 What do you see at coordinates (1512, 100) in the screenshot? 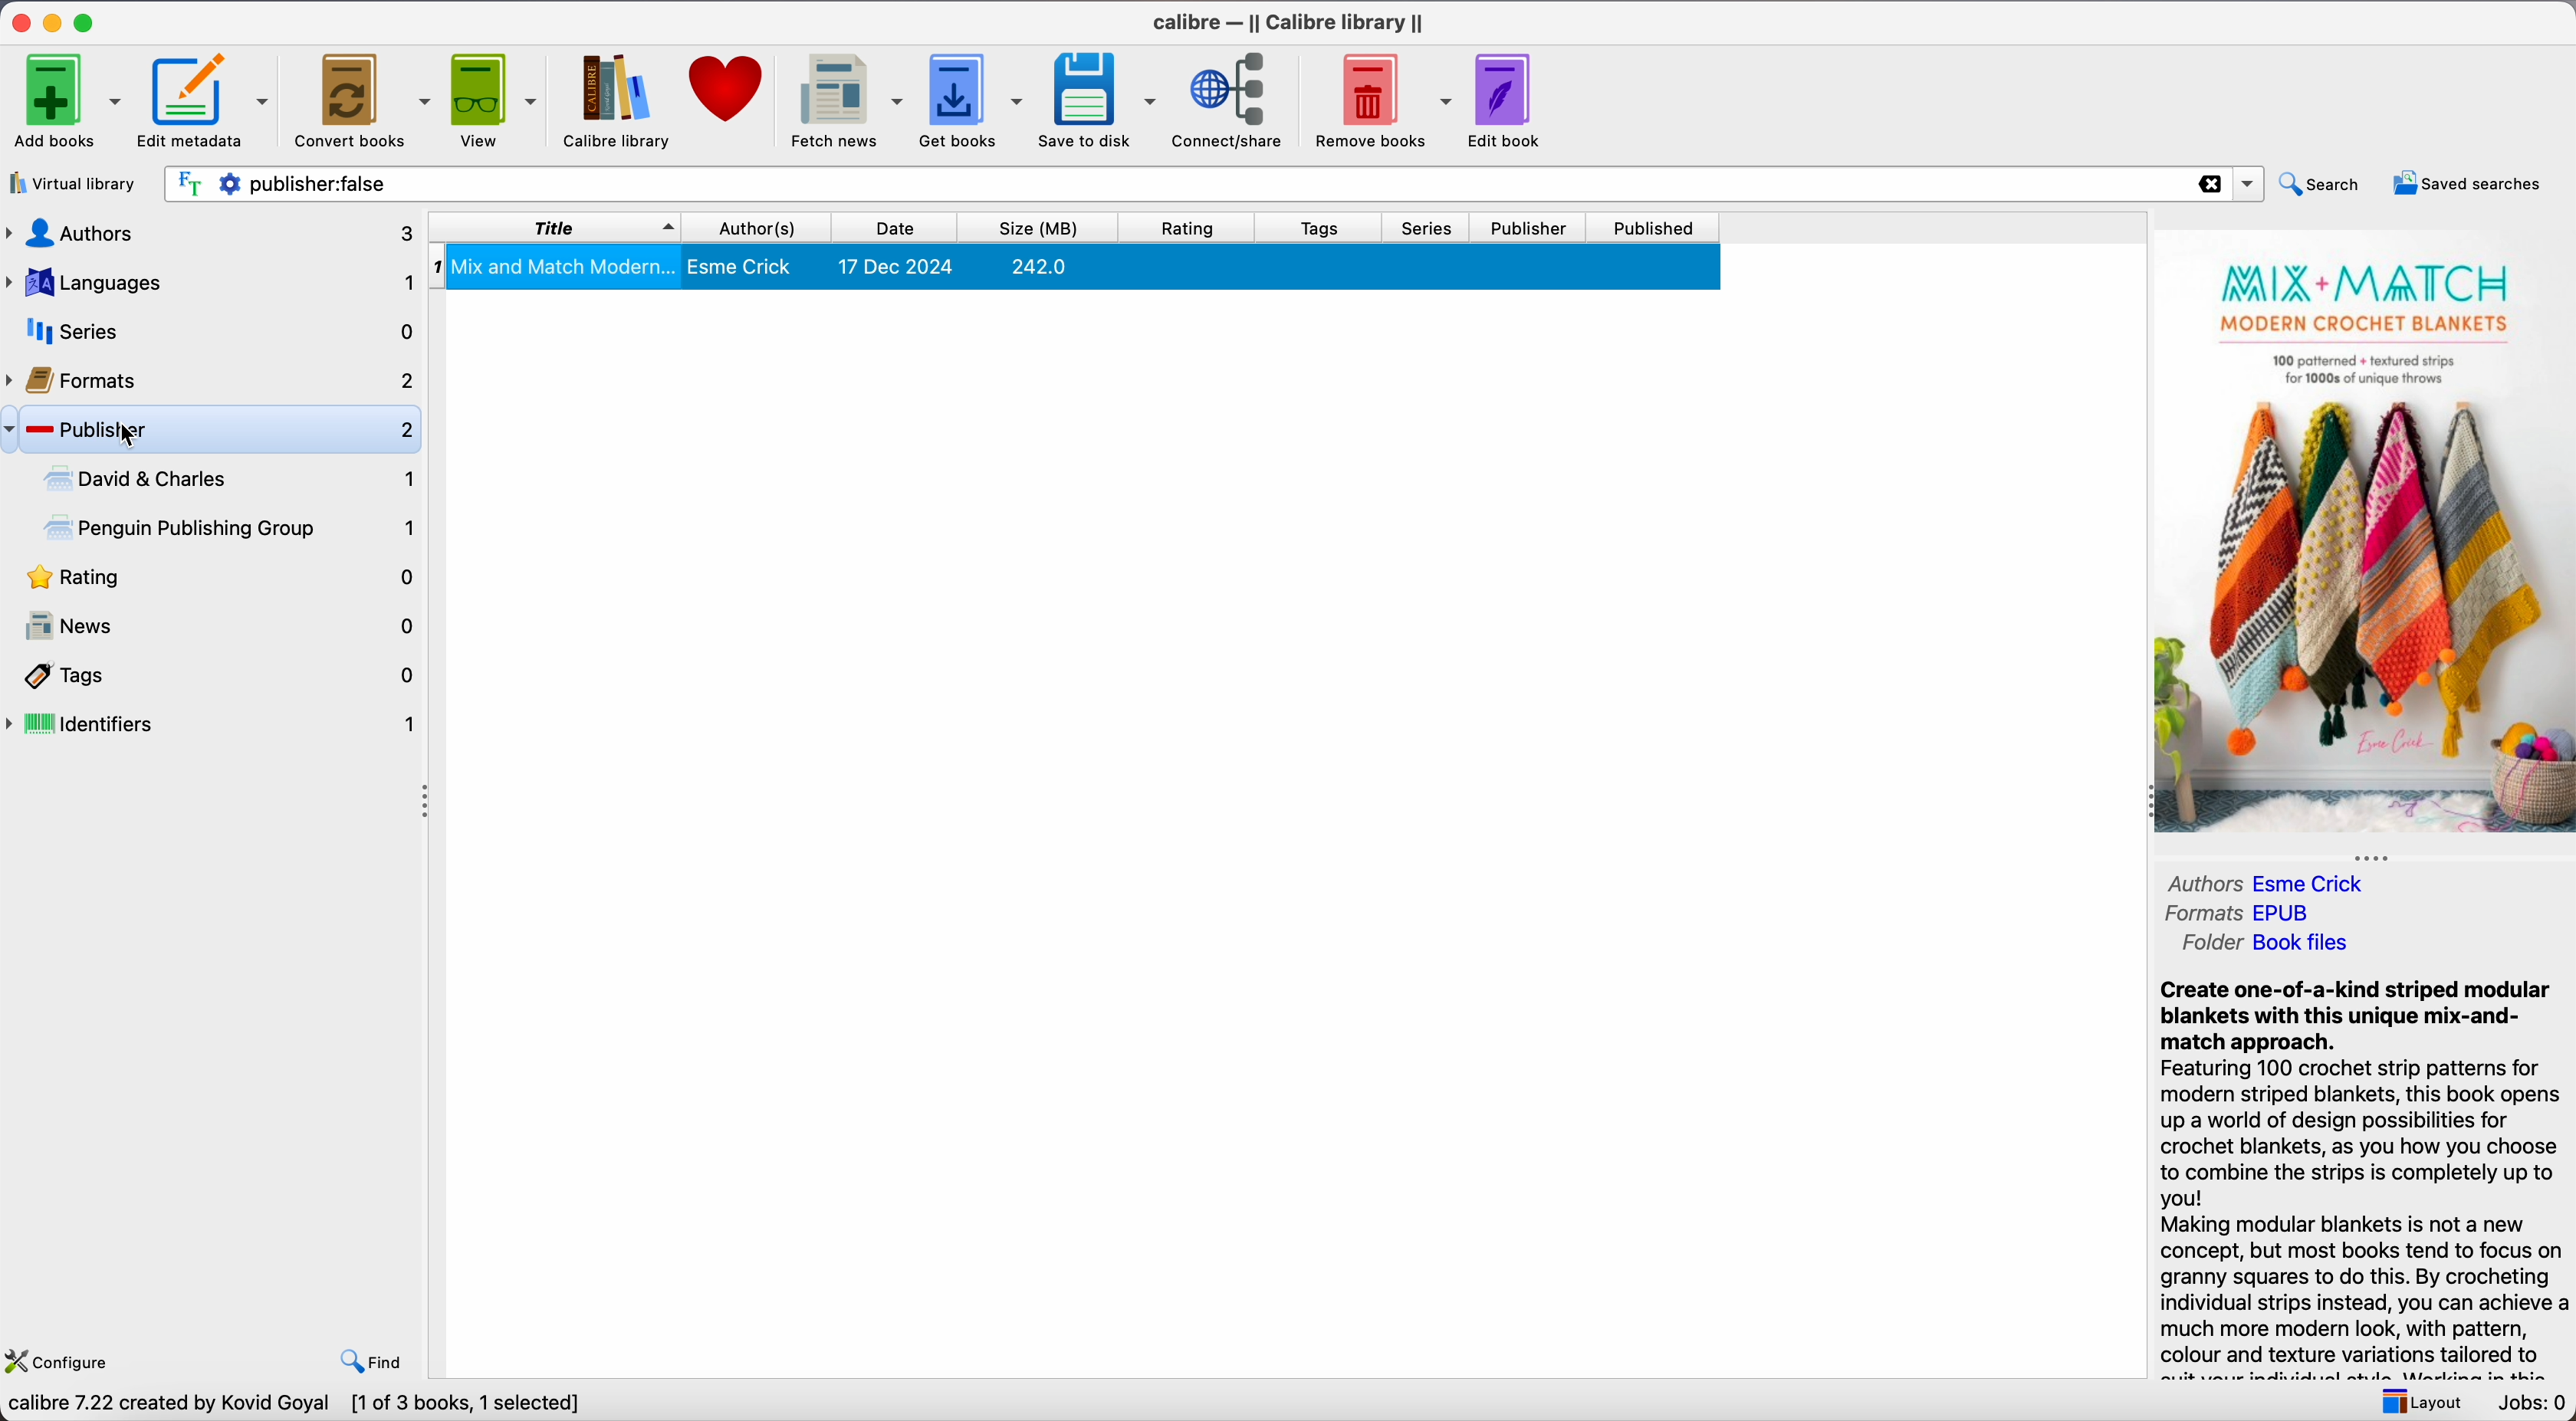
I see `edit book` at bounding box center [1512, 100].